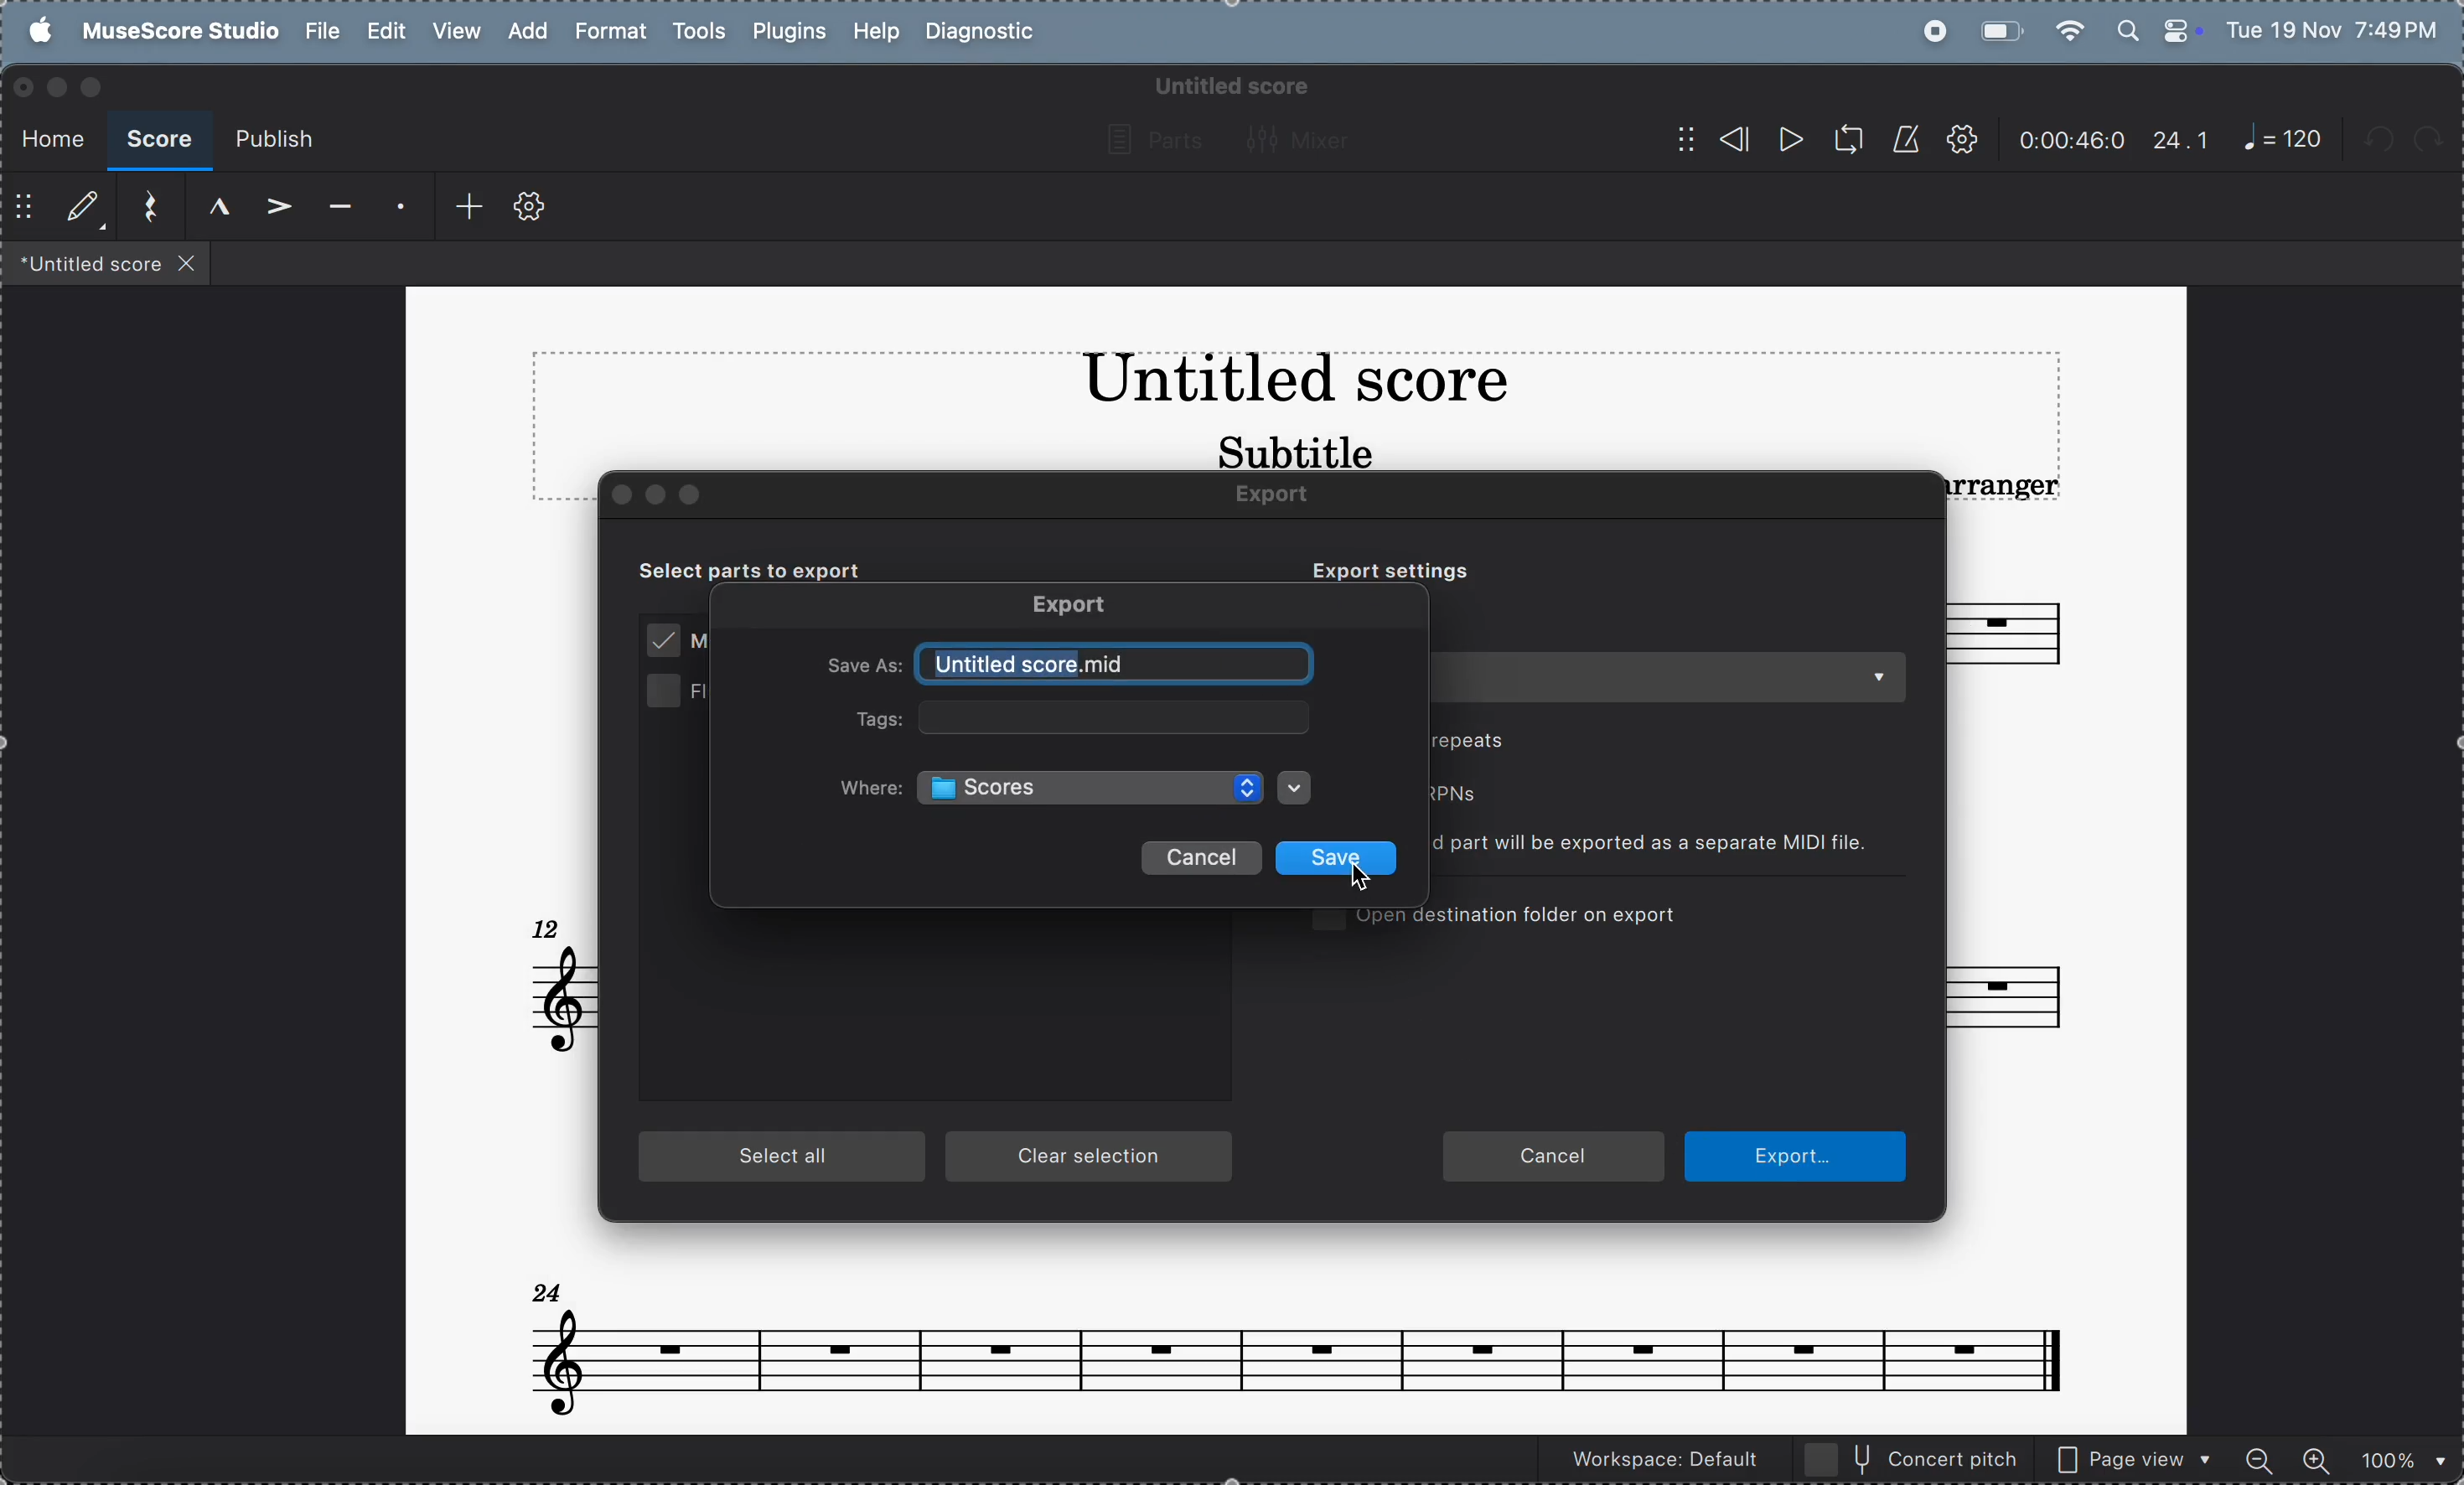 This screenshot has height=1485, width=2464. I want to click on tenuto, so click(335, 209).